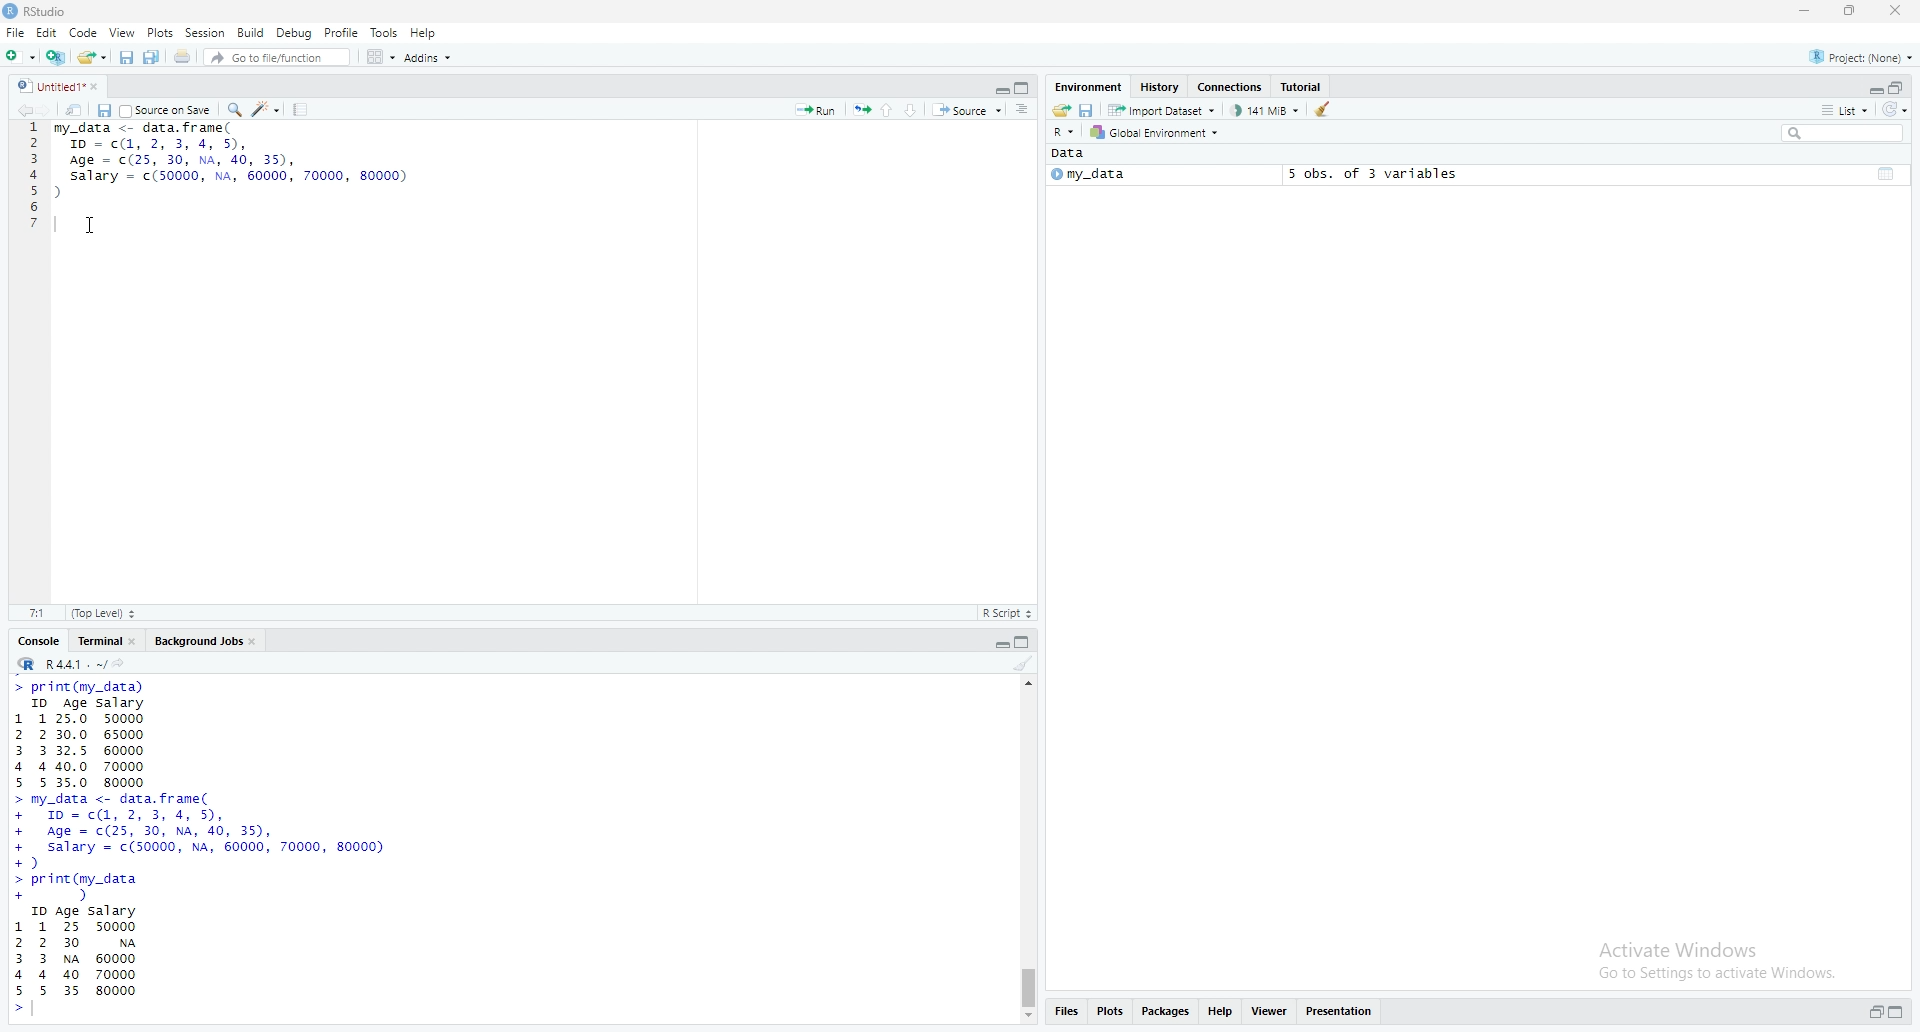 This screenshot has height=1032, width=1920. Describe the element at coordinates (343, 32) in the screenshot. I see `Profile` at that location.